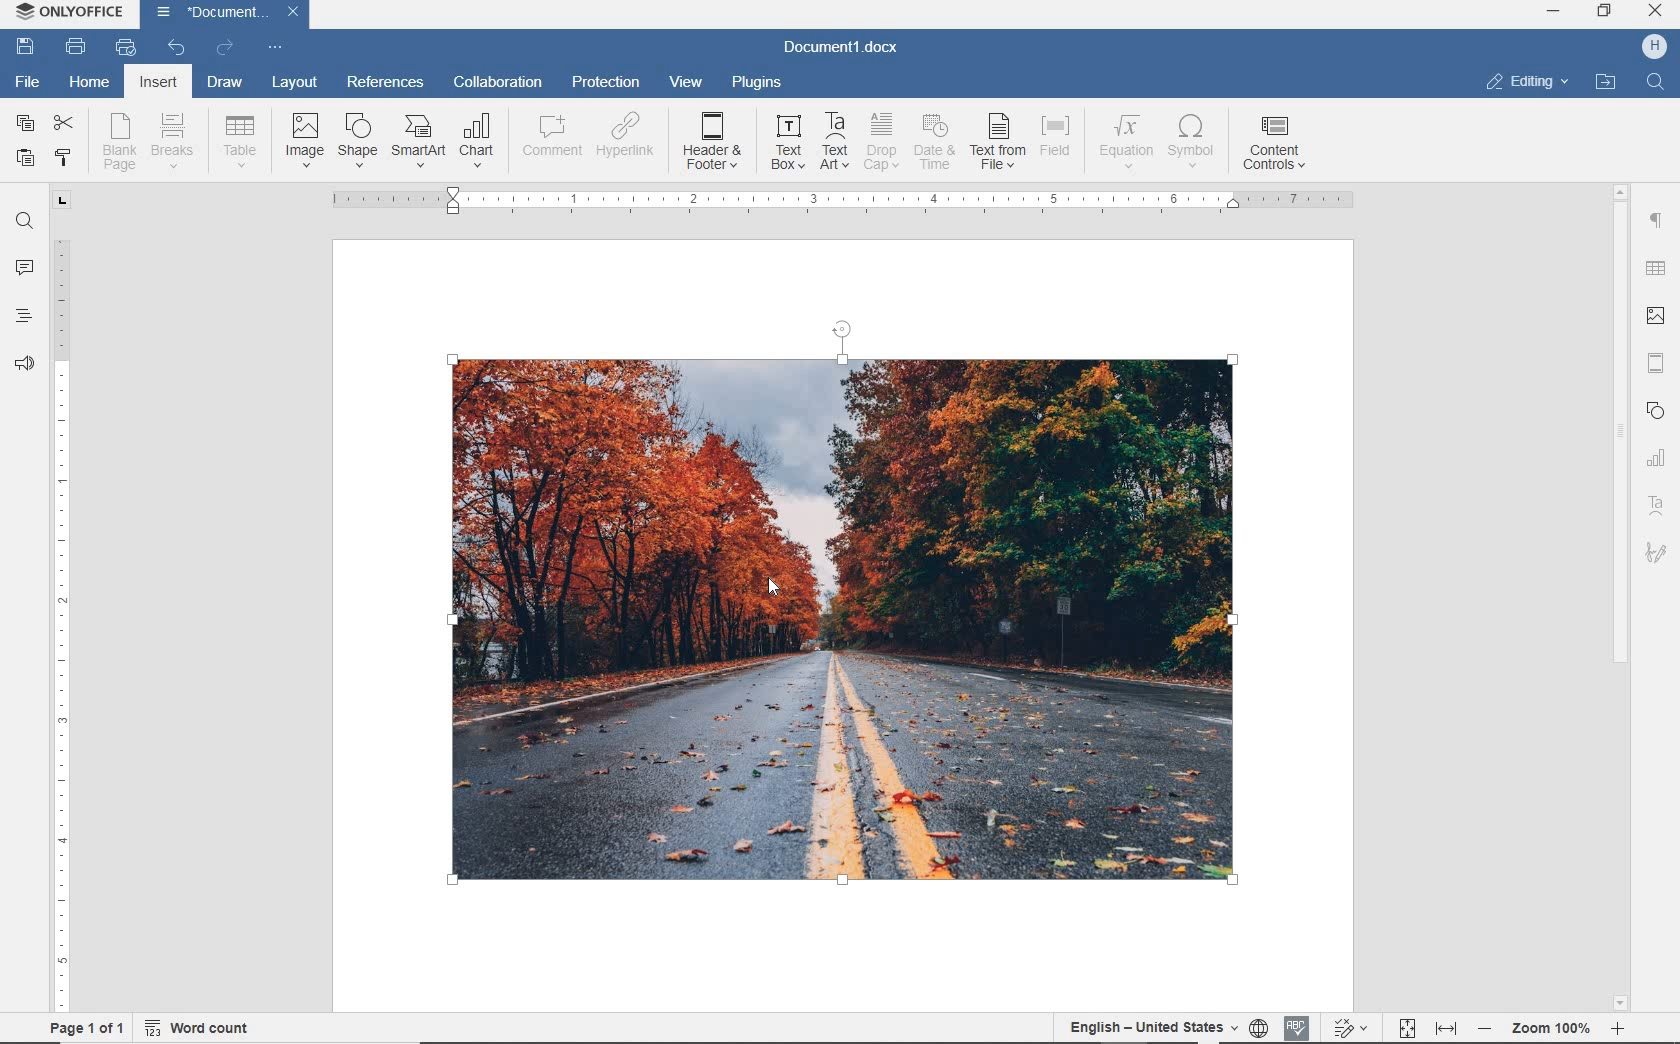  What do you see at coordinates (936, 139) in the screenshot?
I see `date & time` at bounding box center [936, 139].